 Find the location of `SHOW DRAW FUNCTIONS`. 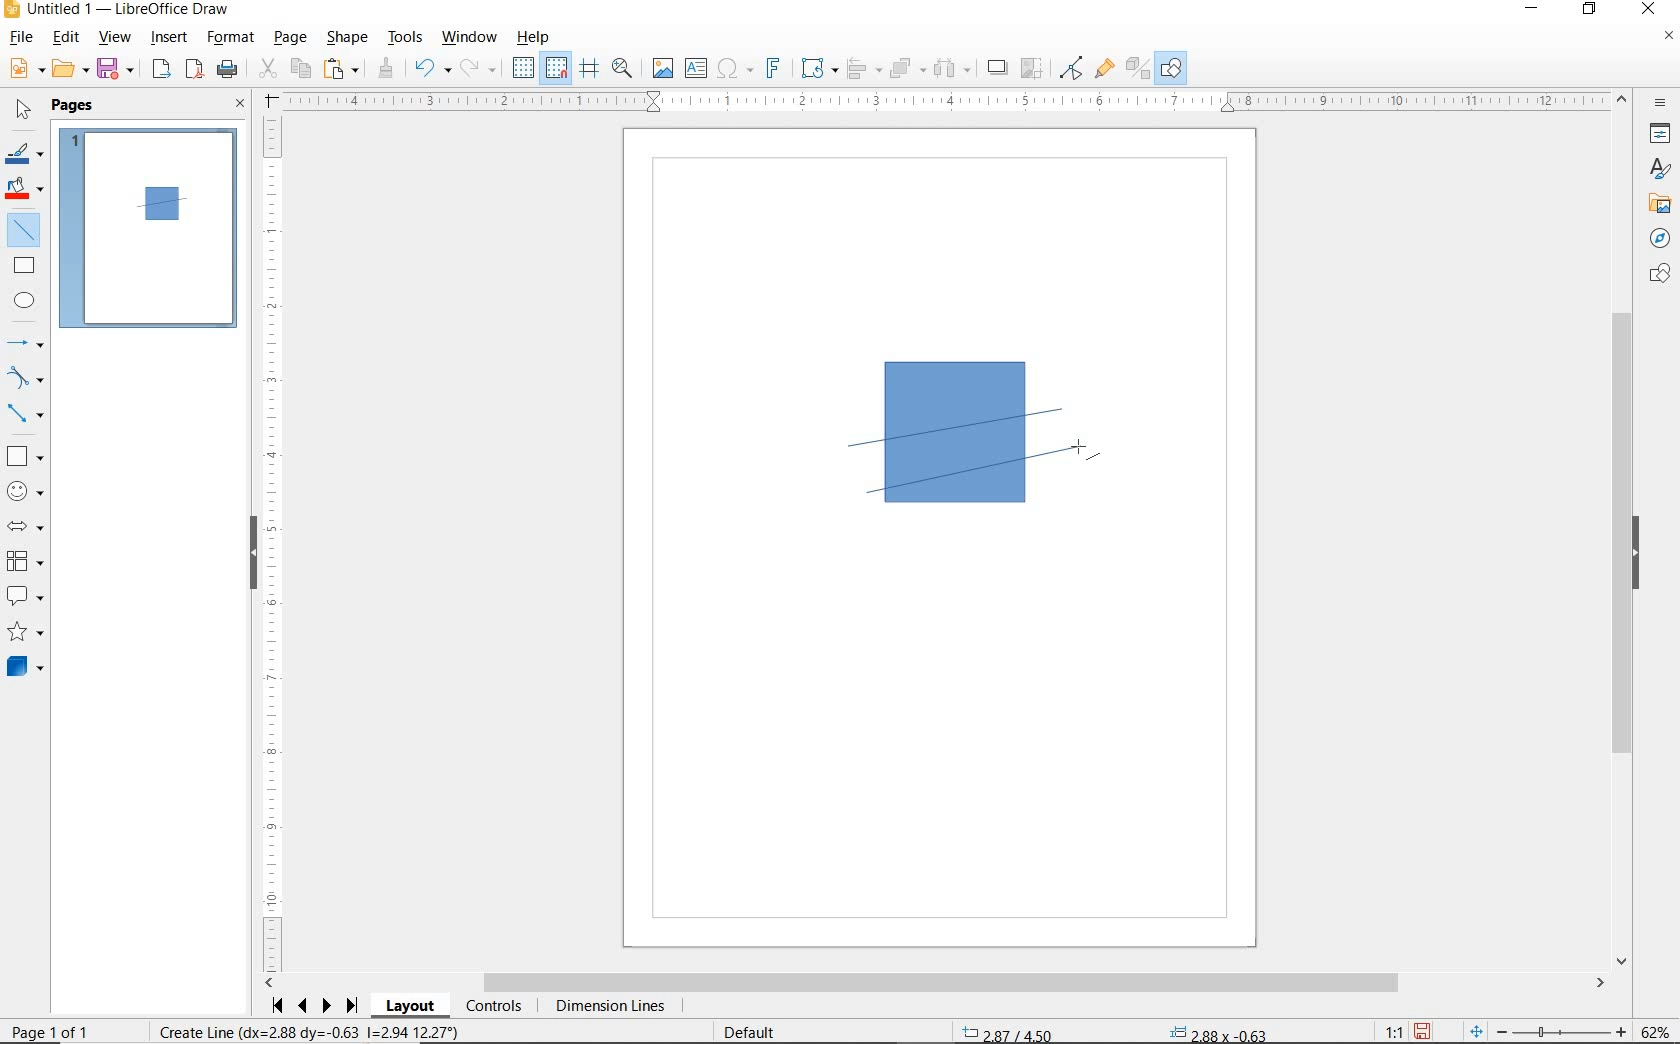

SHOW DRAW FUNCTIONS is located at coordinates (1173, 69).